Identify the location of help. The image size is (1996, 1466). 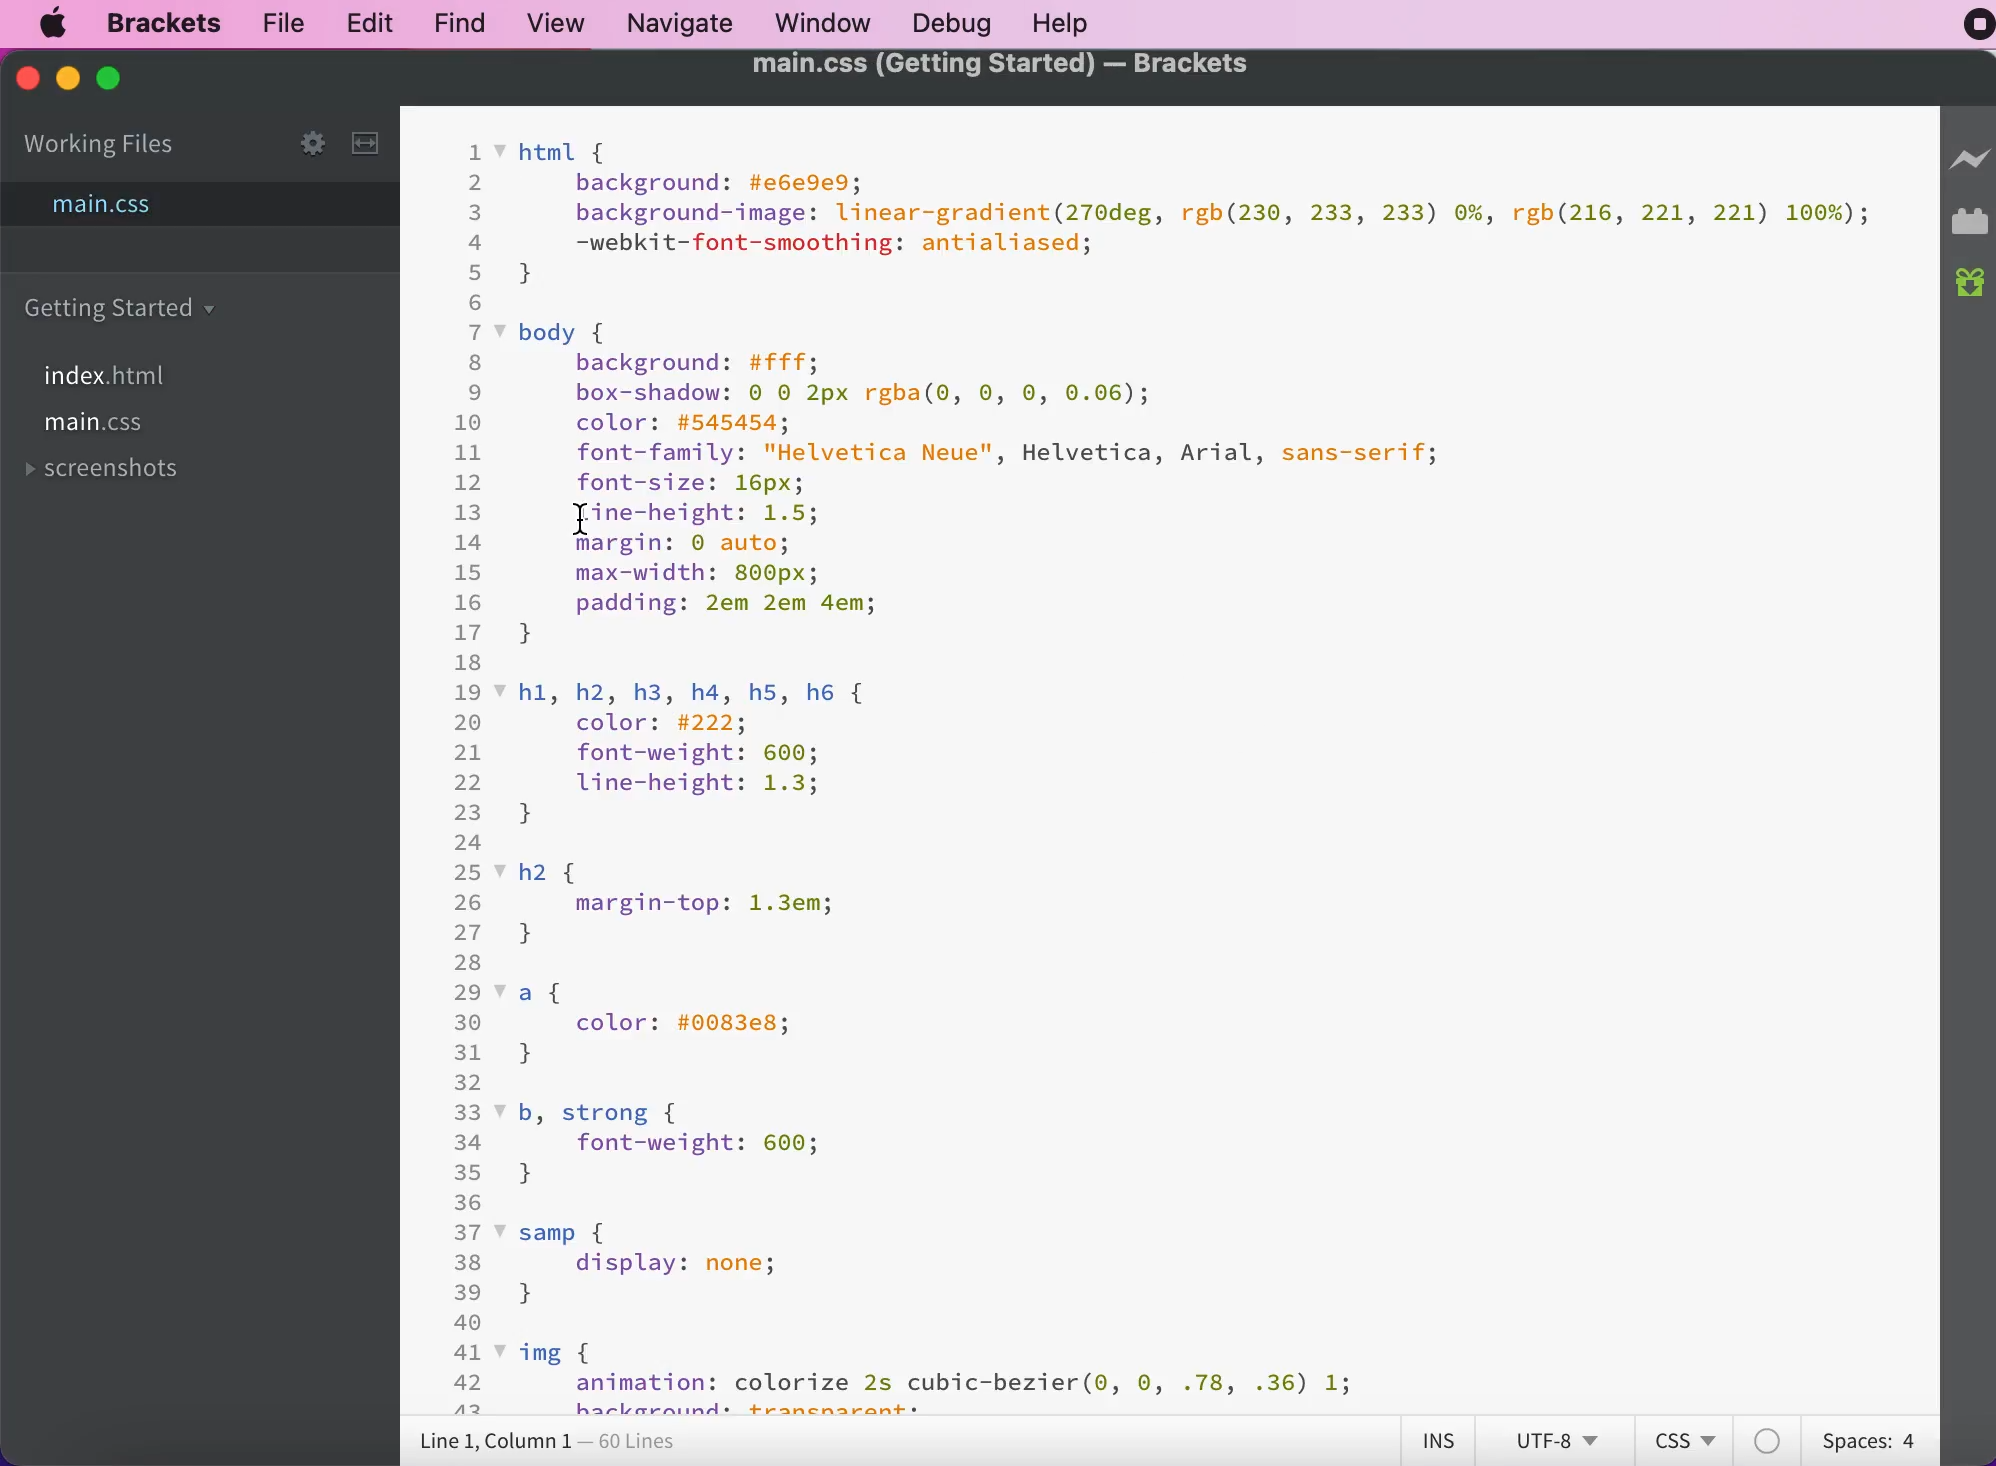
(1073, 22).